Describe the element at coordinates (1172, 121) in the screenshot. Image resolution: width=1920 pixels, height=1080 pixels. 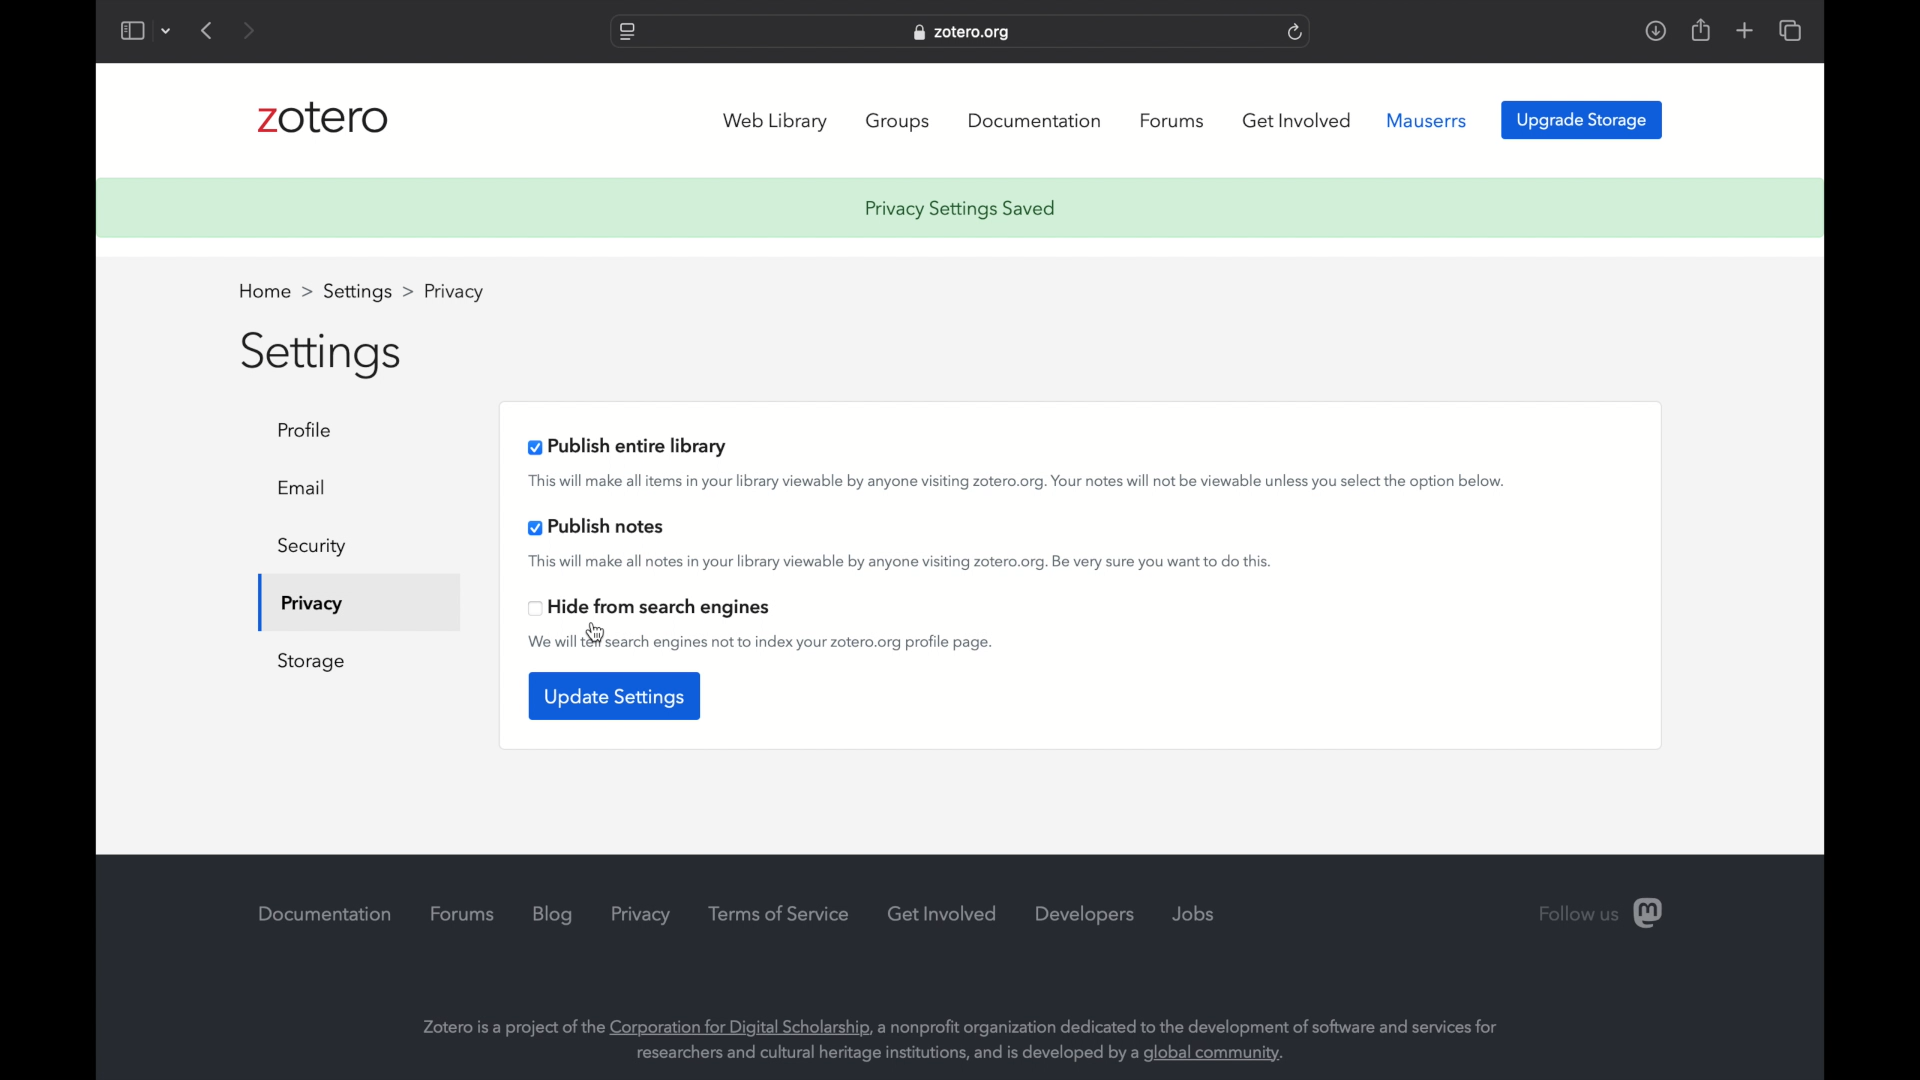
I see `forums` at that location.